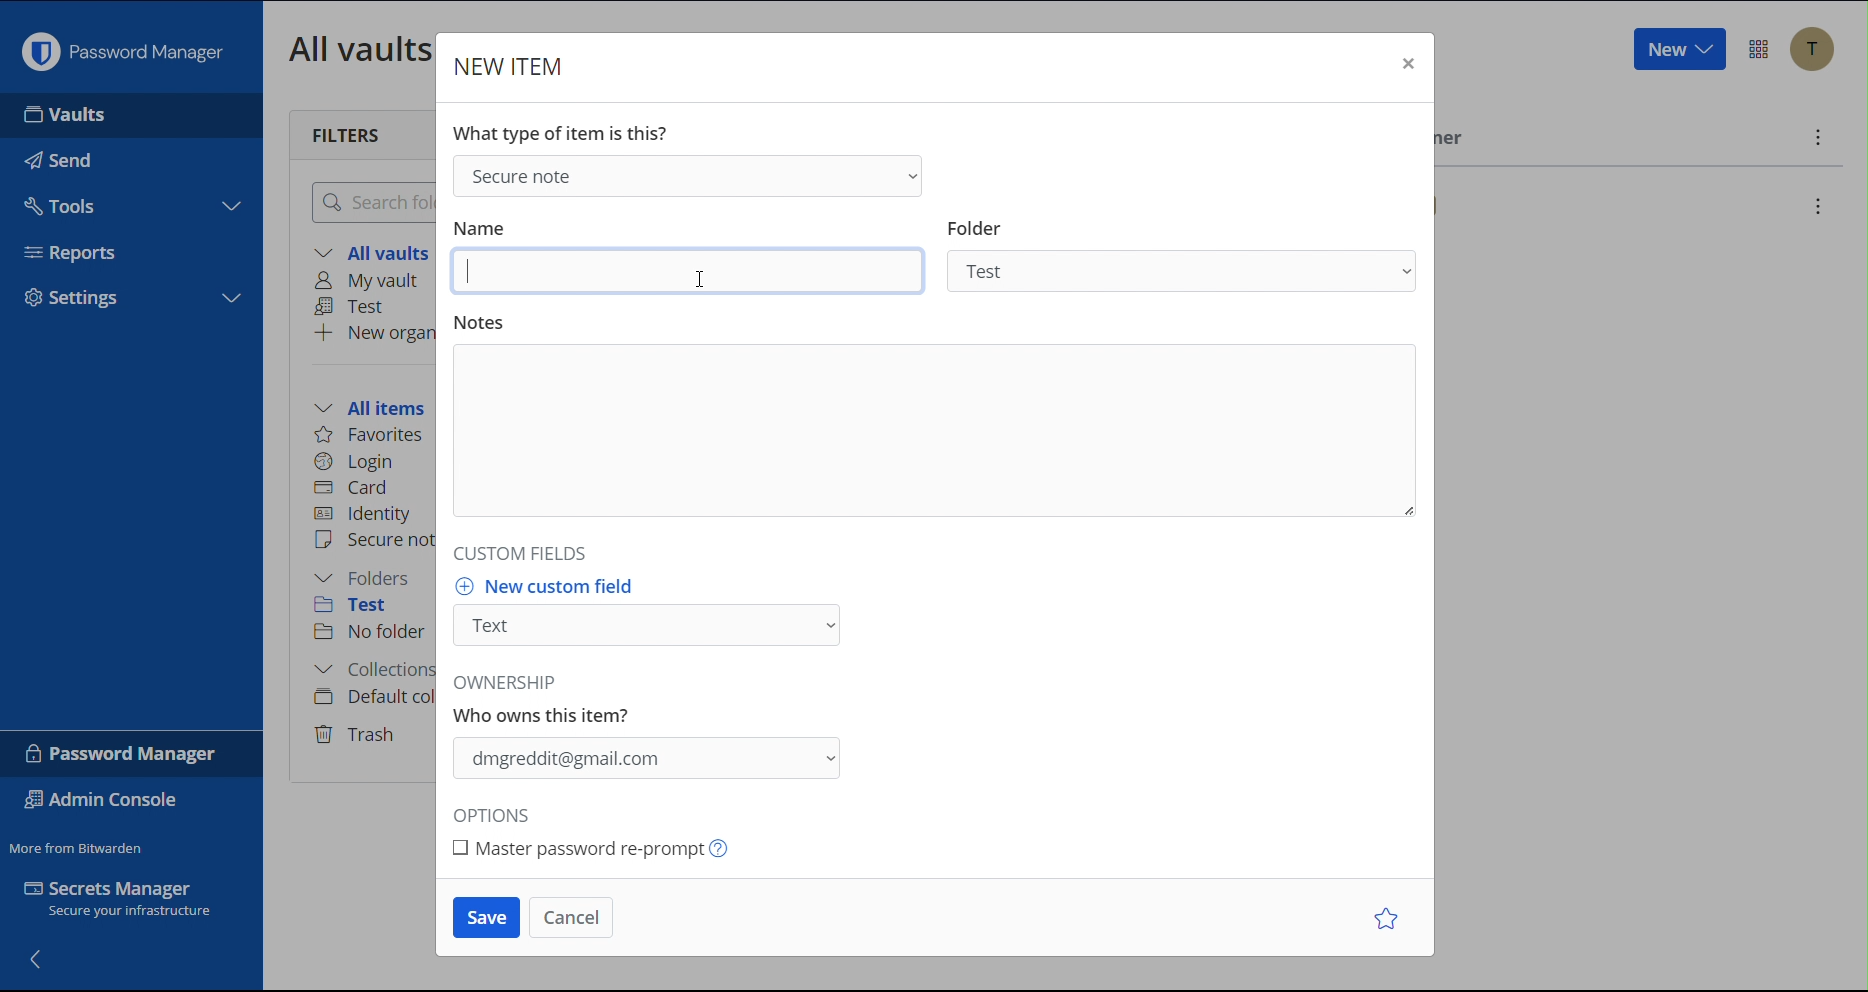 The height and width of the screenshot is (992, 1868). I want to click on Filters, so click(348, 133).